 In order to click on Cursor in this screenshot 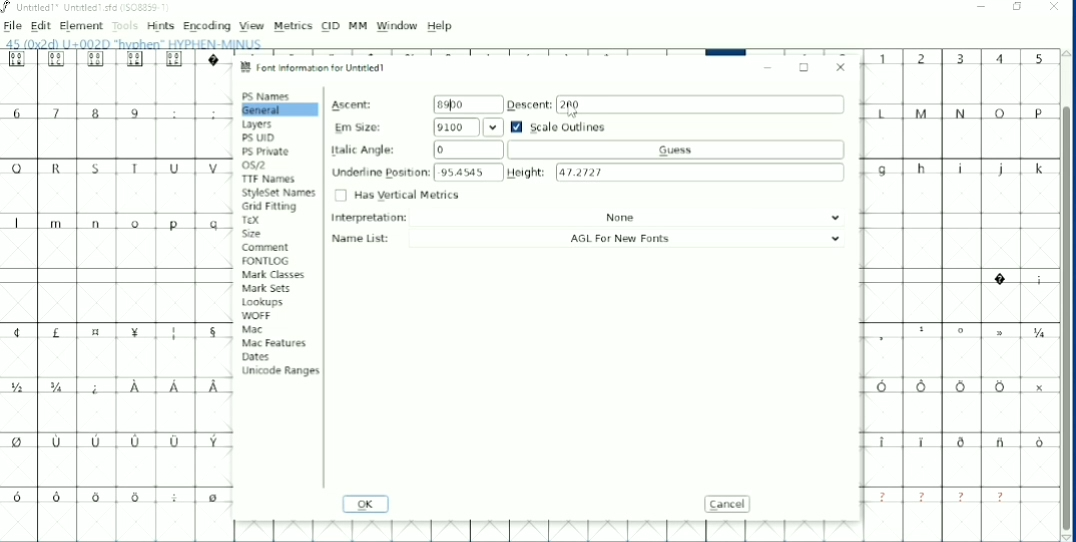, I will do `click(571, 112)`.